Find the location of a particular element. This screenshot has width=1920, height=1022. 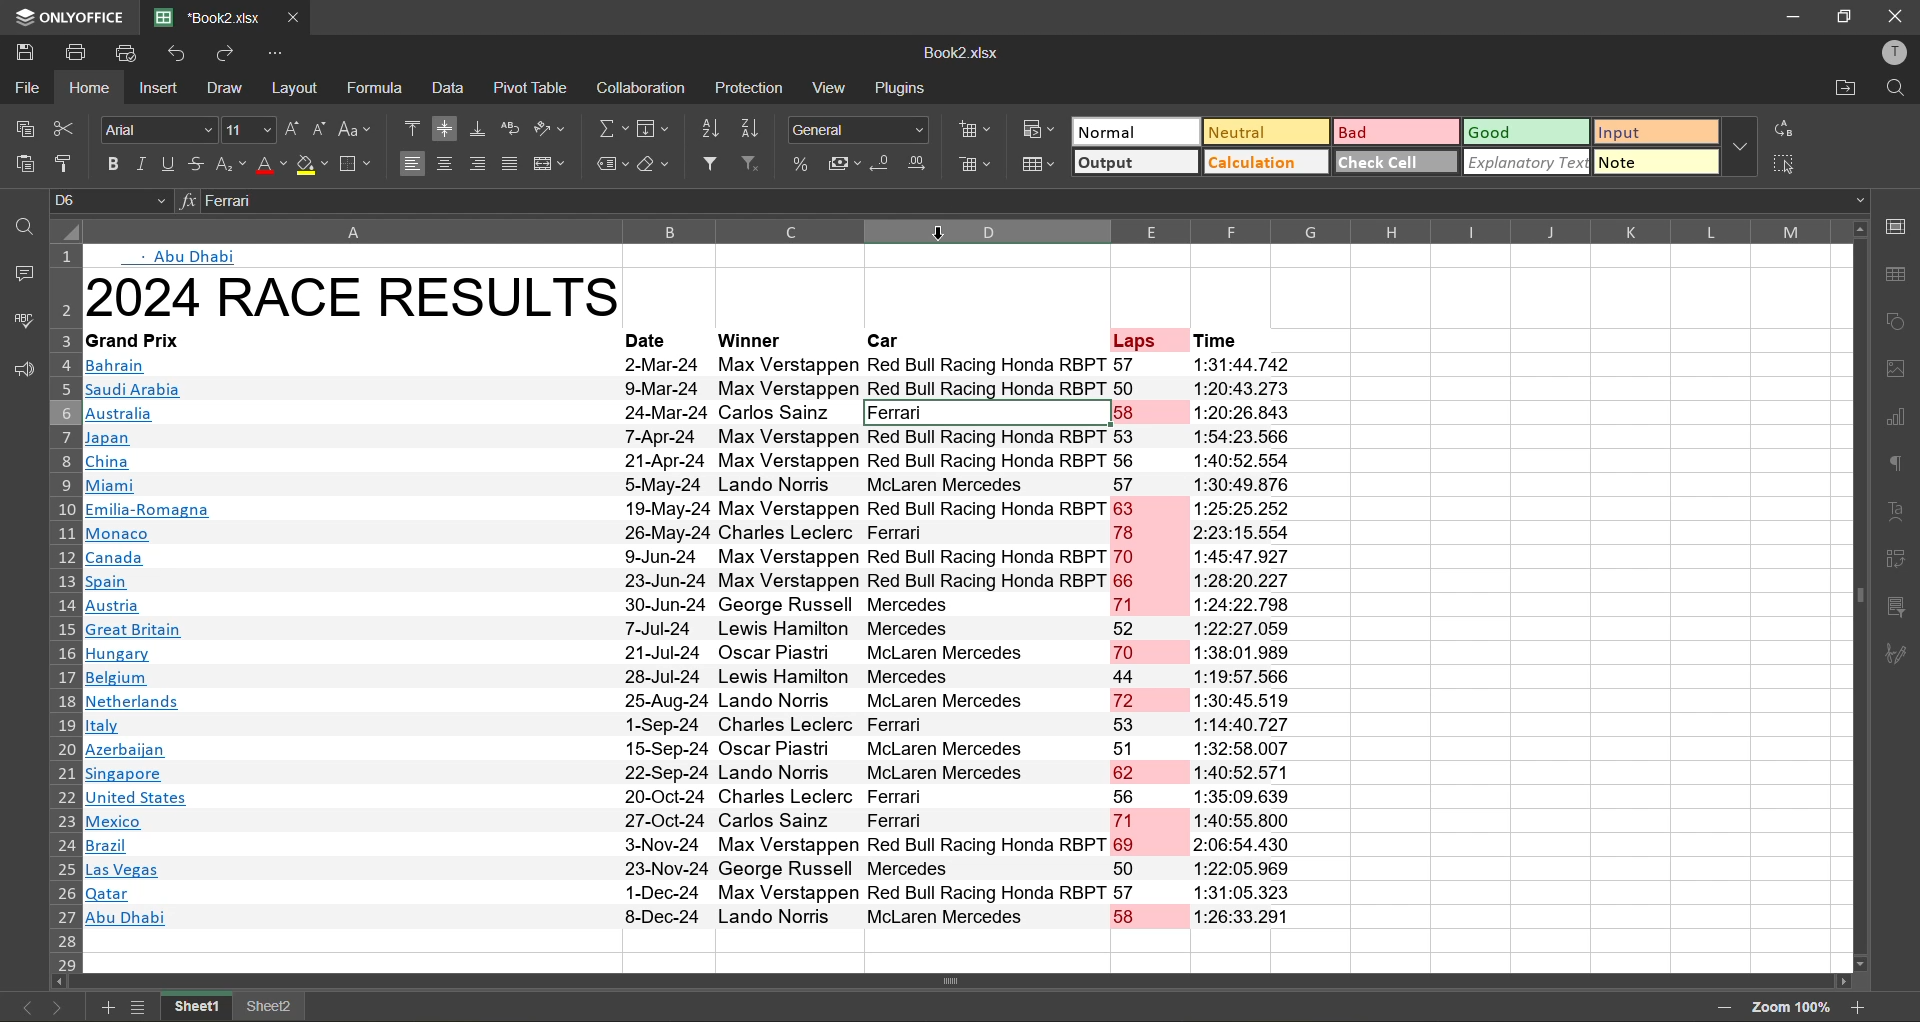

China 21-Apr-24 Nax Verstappen Red Bull Racing fonda Rr | ob 1:40:92.904 is located at coordinates (692, 462).